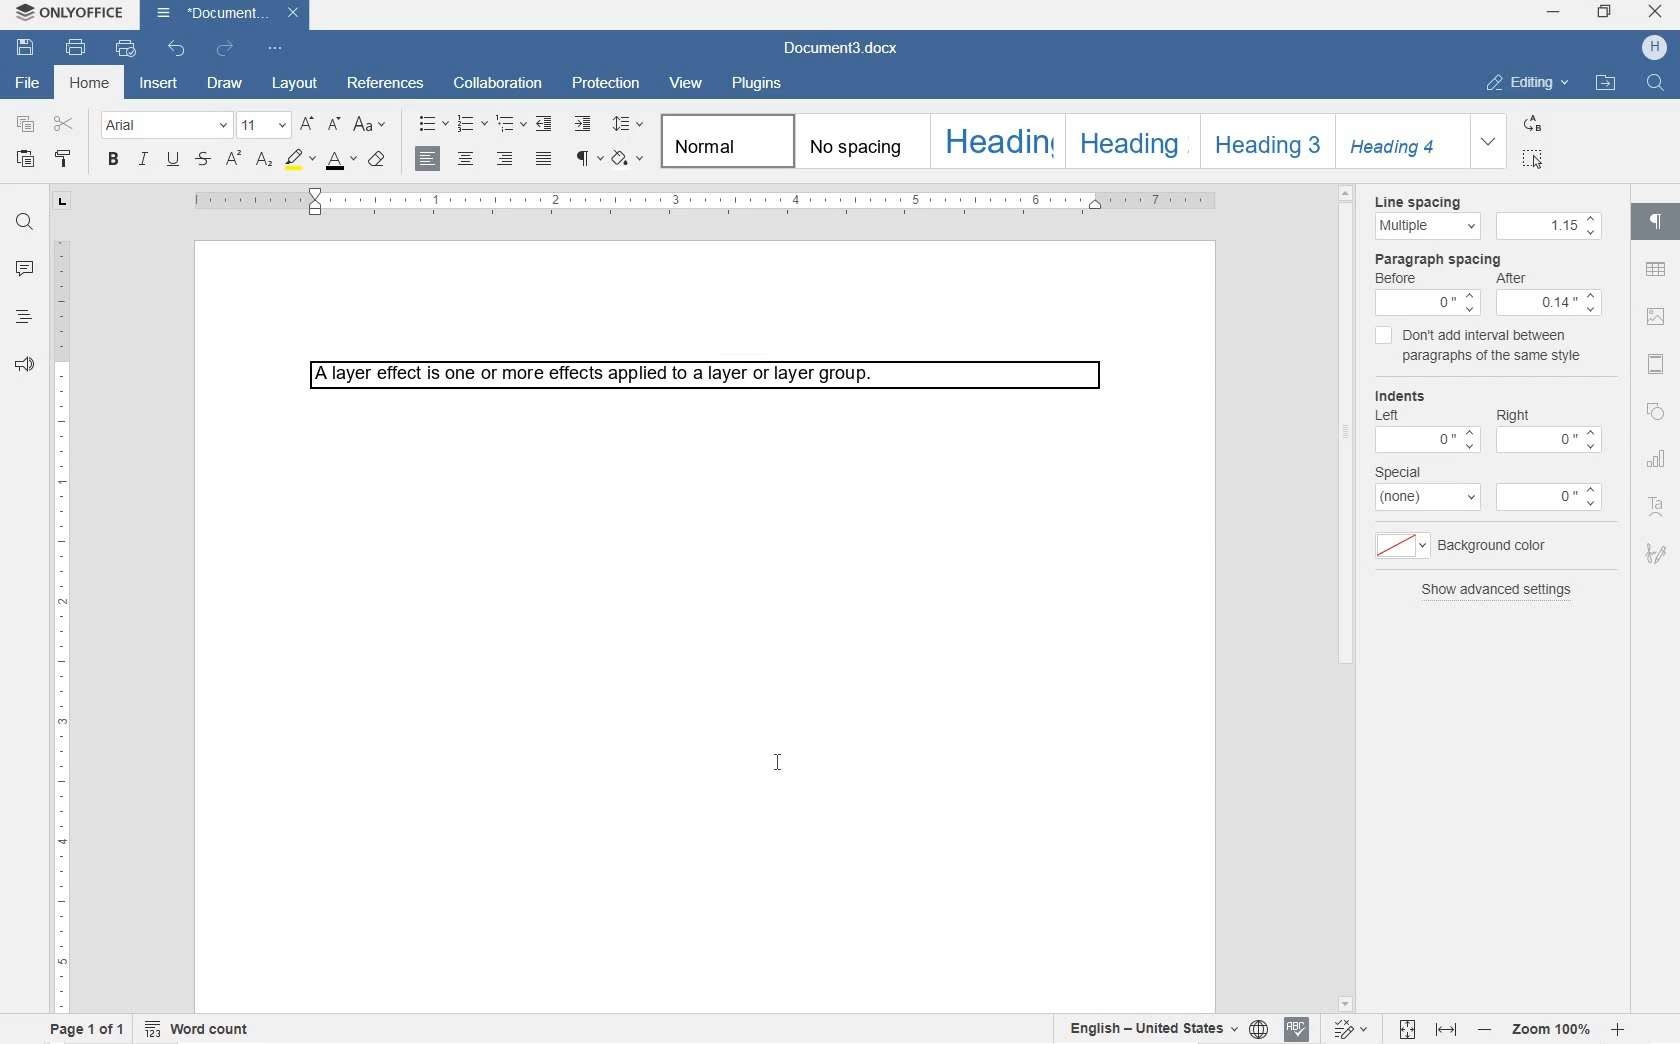 This screenshot has width=1680, height=1044. I want to click on WORD COUNT, so click(200, 1027).